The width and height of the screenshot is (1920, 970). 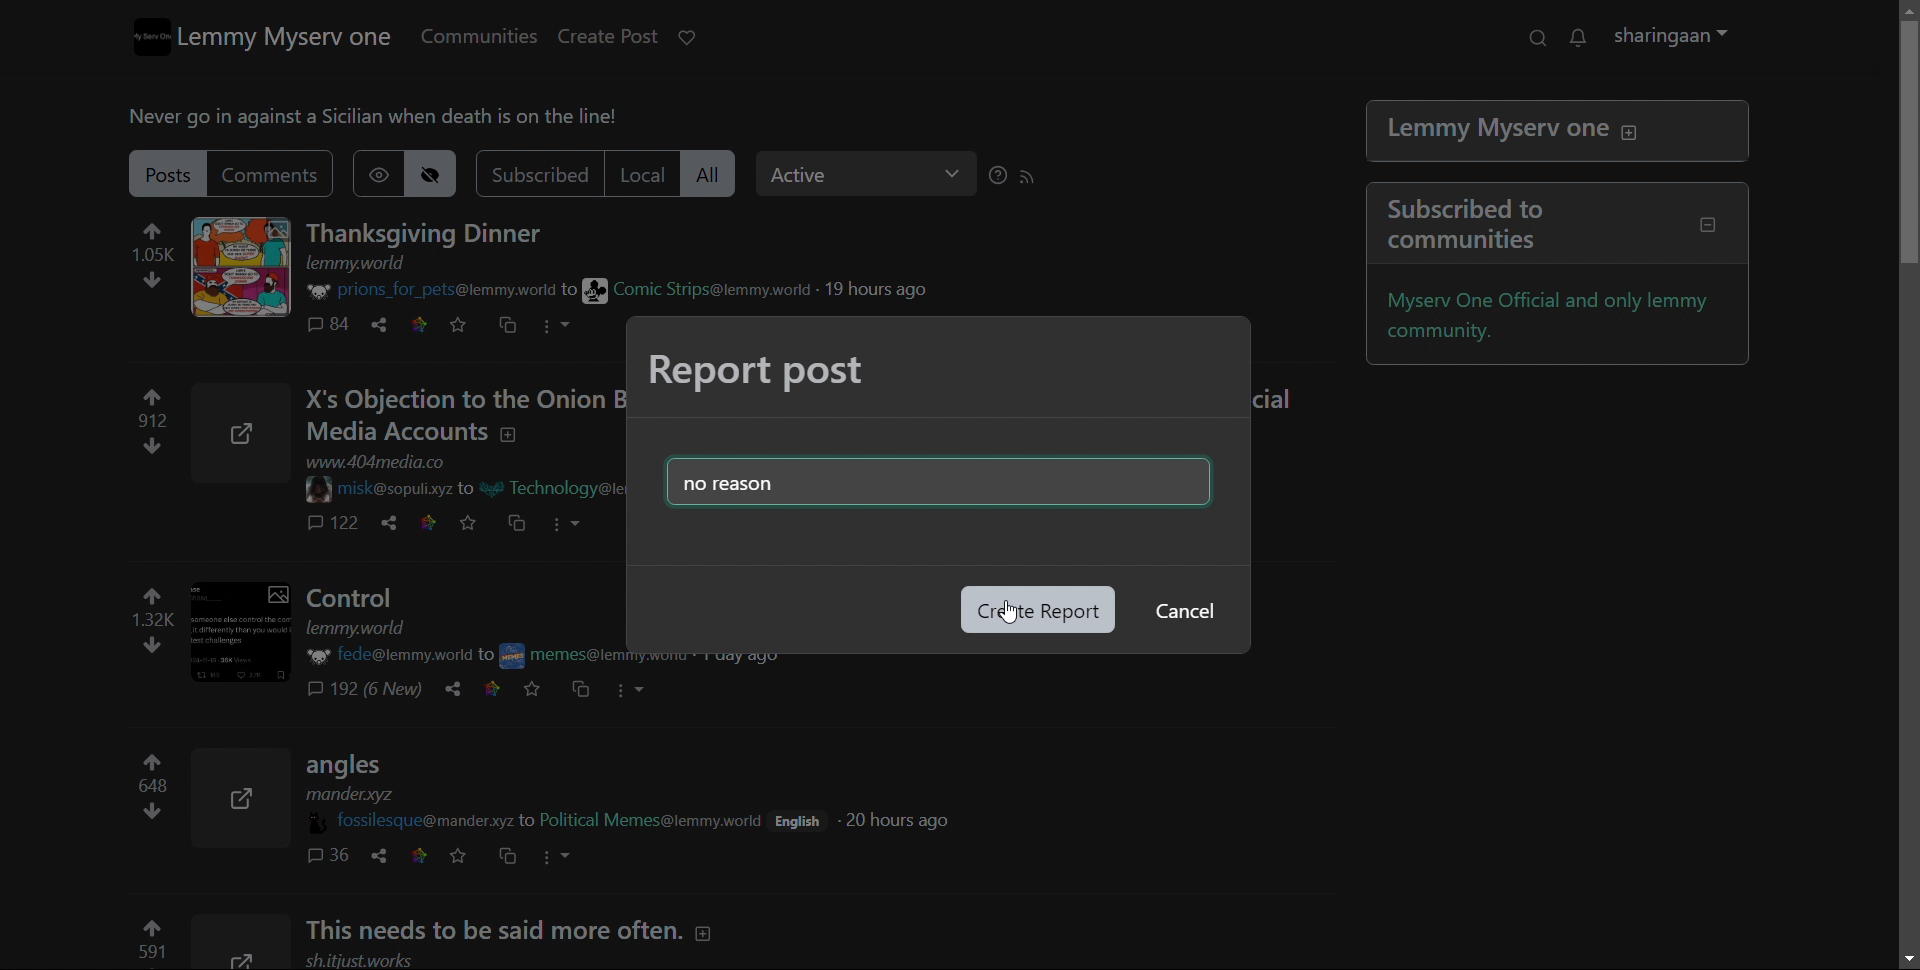 What do you see at coordinates (1560, 133) in the screenshot?
I see `Lemmy Myserv one` at bounding box center [1560, 133].